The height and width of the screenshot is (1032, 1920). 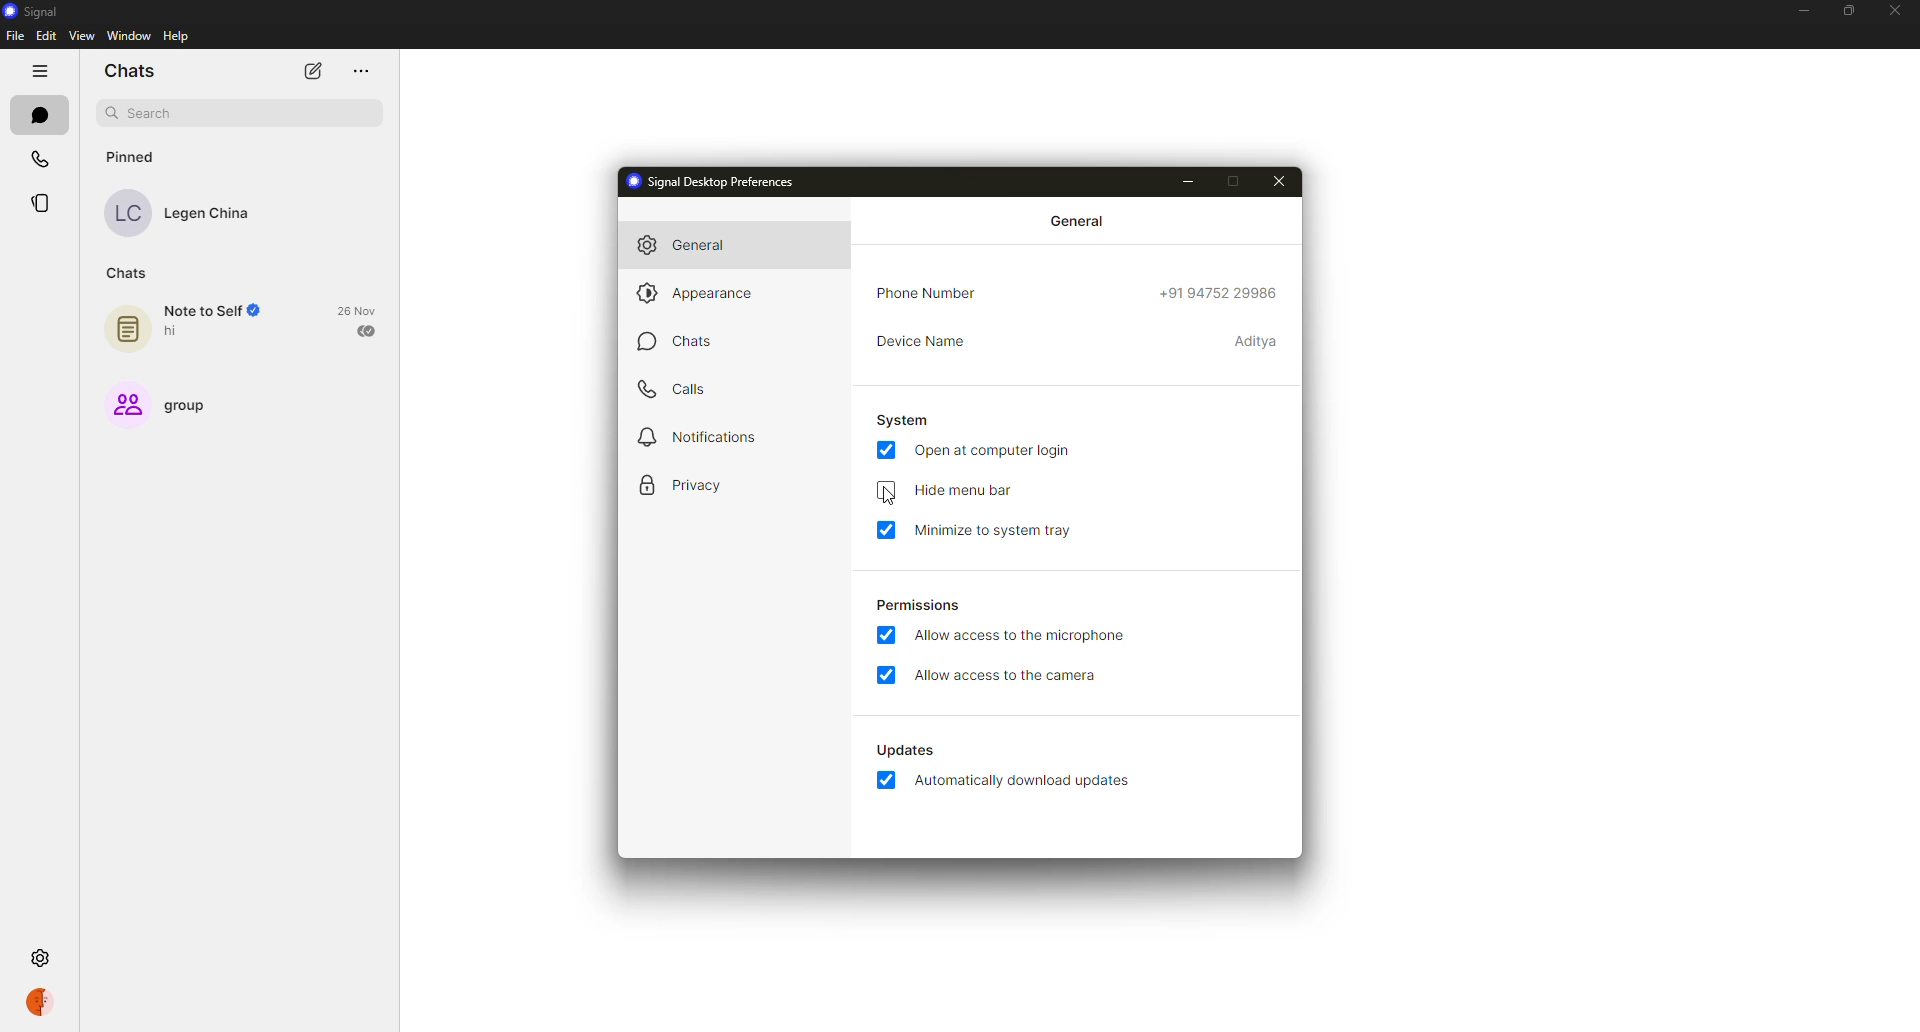 I want to click on signal desktop preferences, so click(x=712, y=180).